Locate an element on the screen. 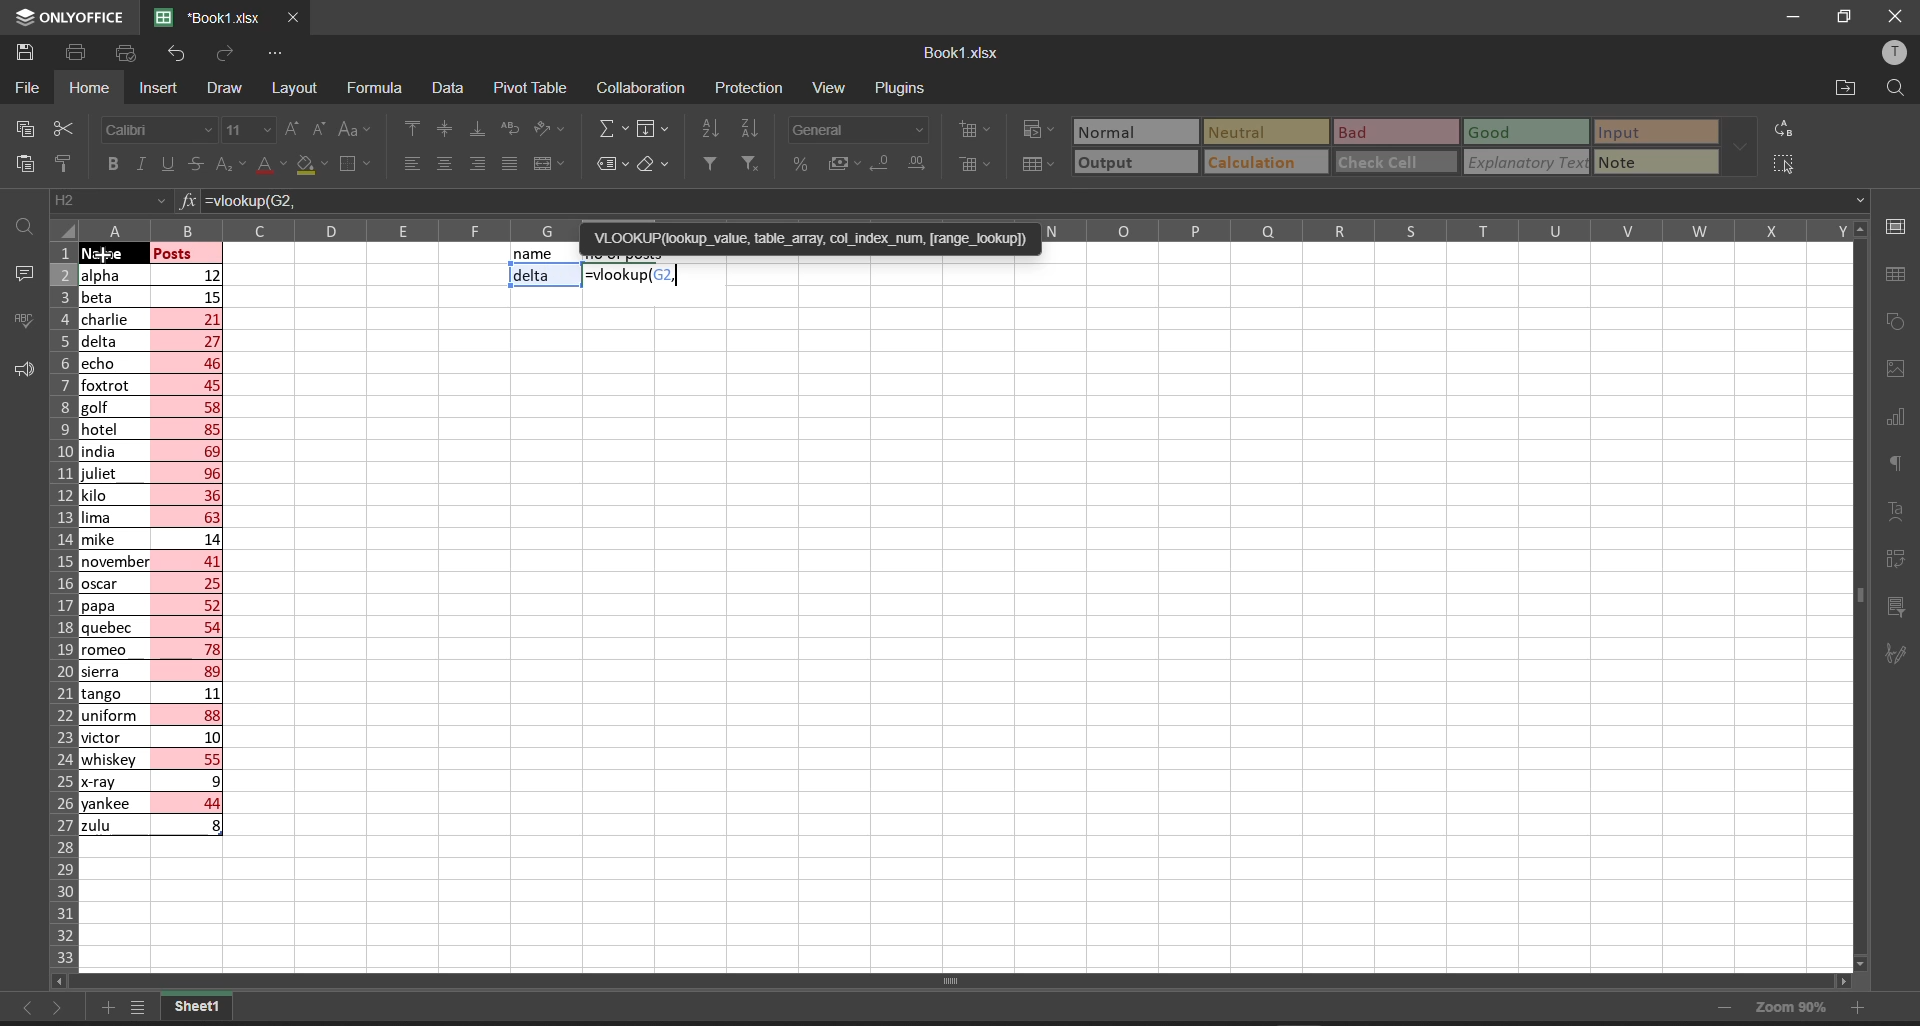  data is located at coordinates (448, 88).